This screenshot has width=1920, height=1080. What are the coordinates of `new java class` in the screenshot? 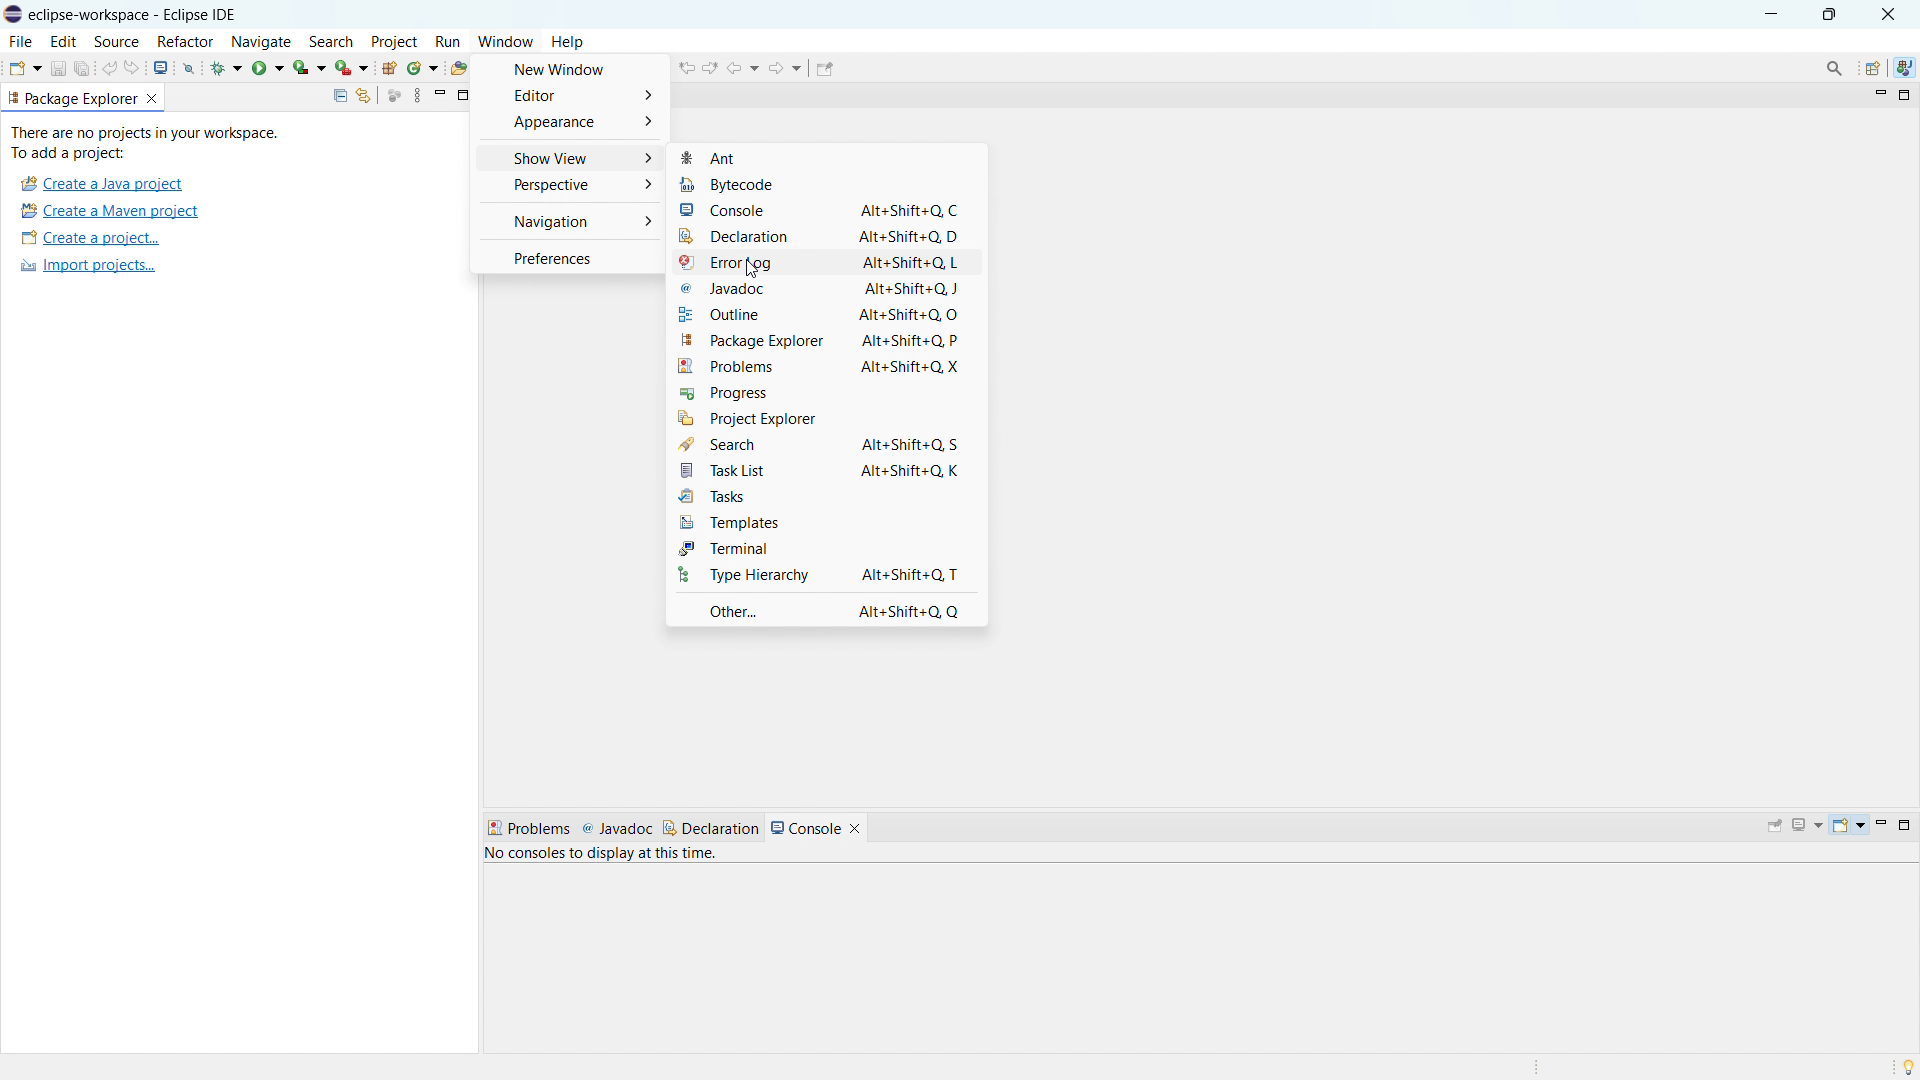 It's located at (423, 68).